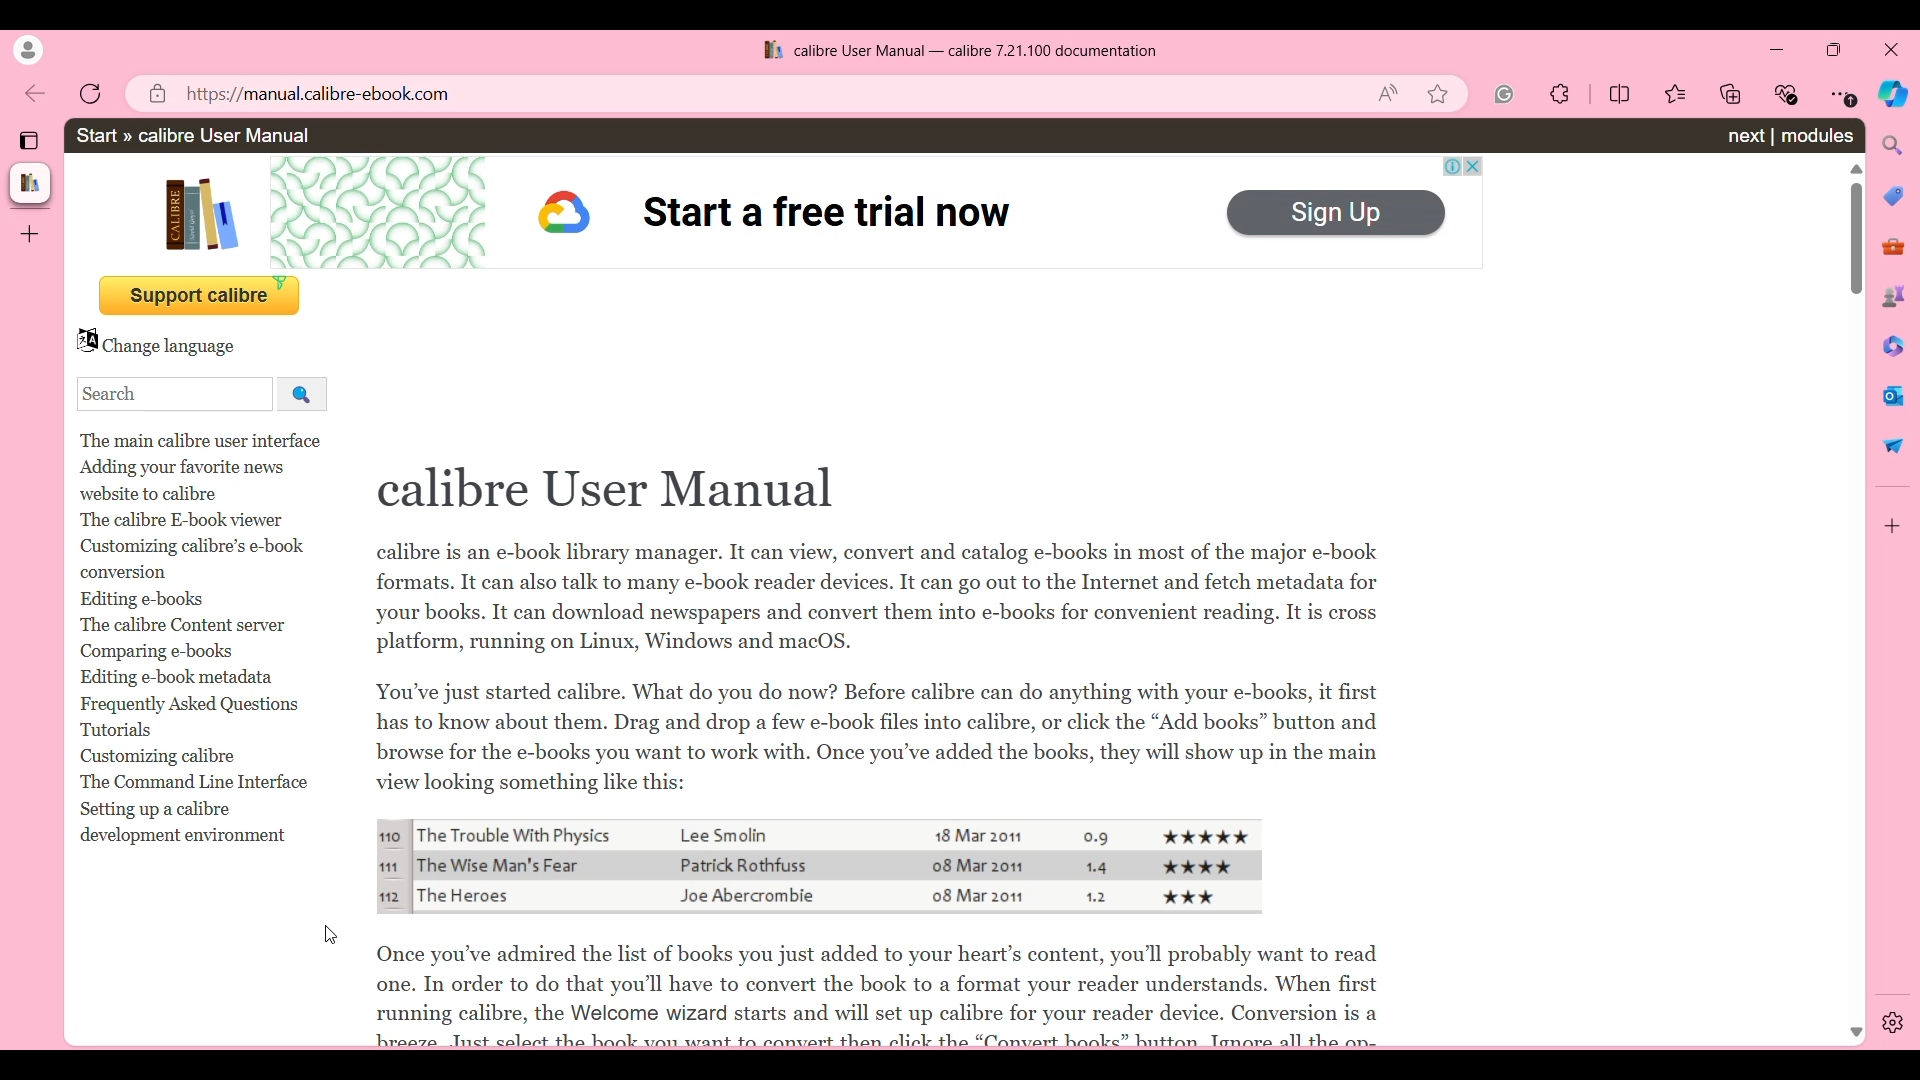 The image size is (1920, 1080). Describe the element at coordinates (770, 94) in the screenshot. I see `Web link to current page` at that location.